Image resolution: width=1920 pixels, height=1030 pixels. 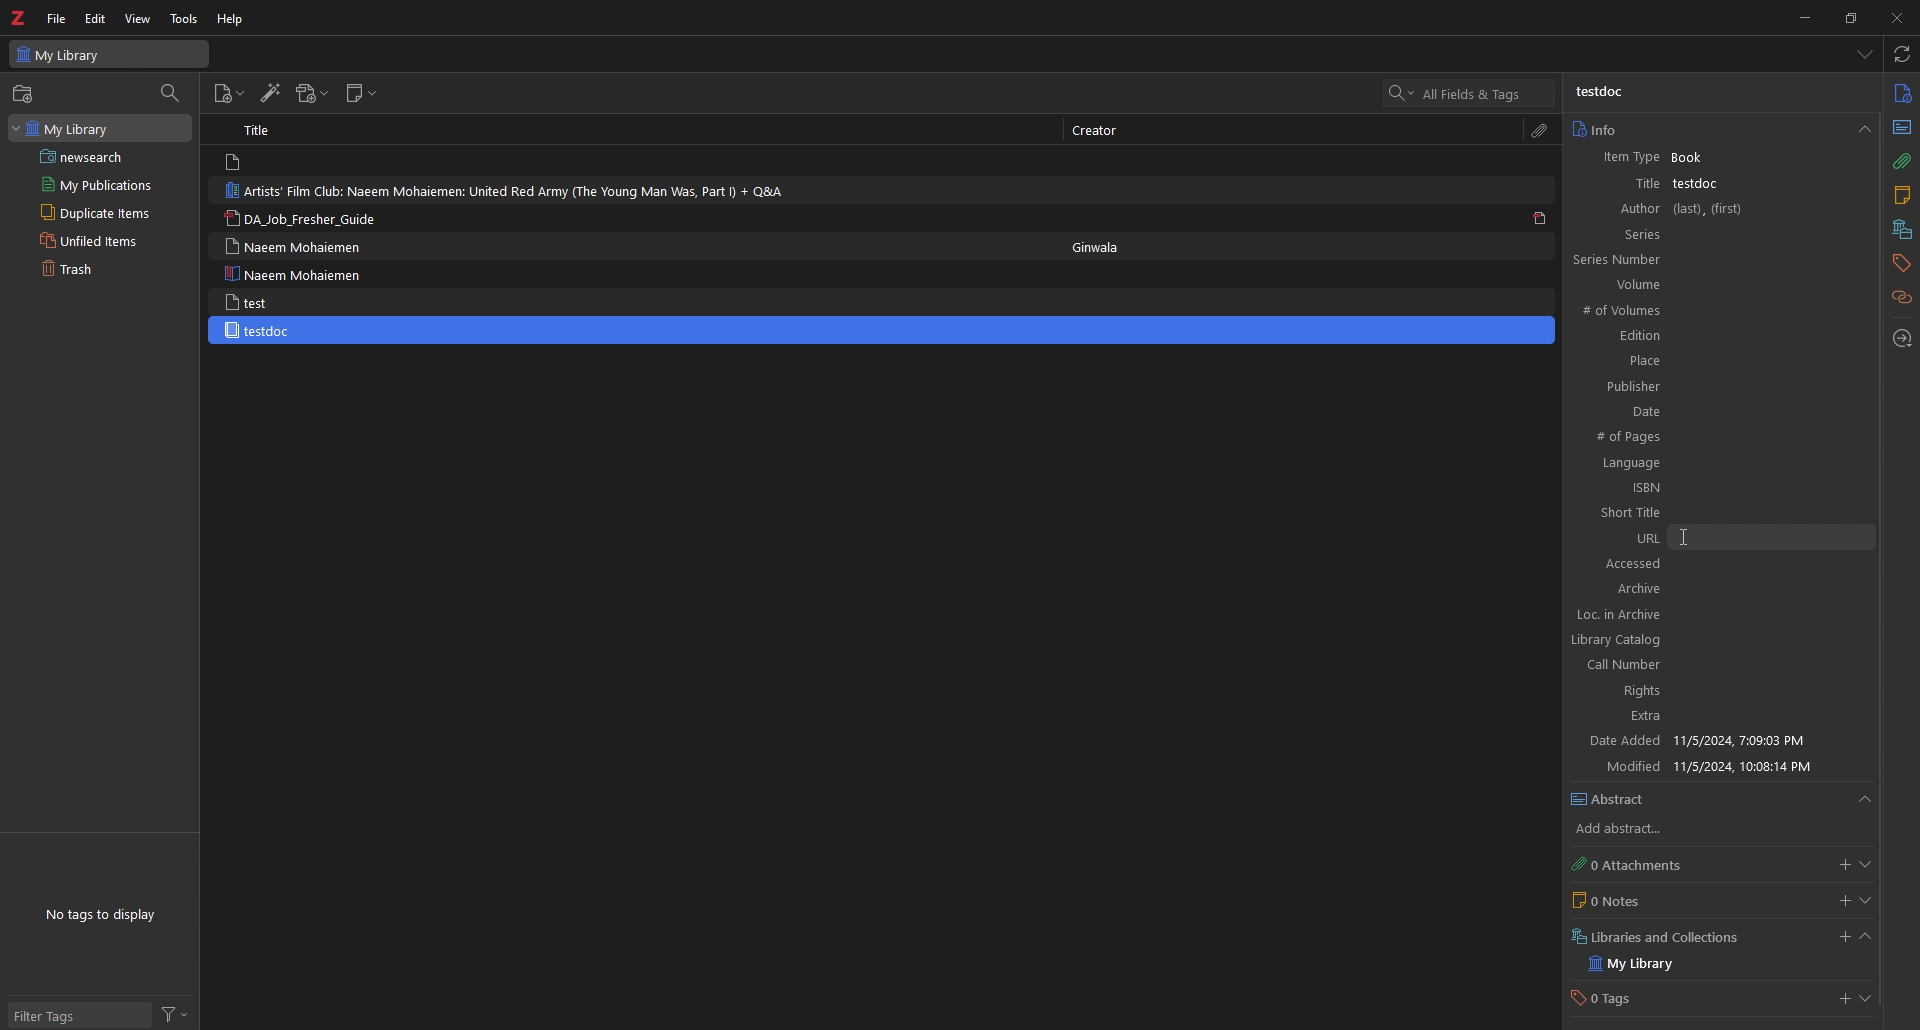 What do you see at coordinates (1540, 219) in the screenshot?
I see `pdf` at bounding box center [1540, 219].